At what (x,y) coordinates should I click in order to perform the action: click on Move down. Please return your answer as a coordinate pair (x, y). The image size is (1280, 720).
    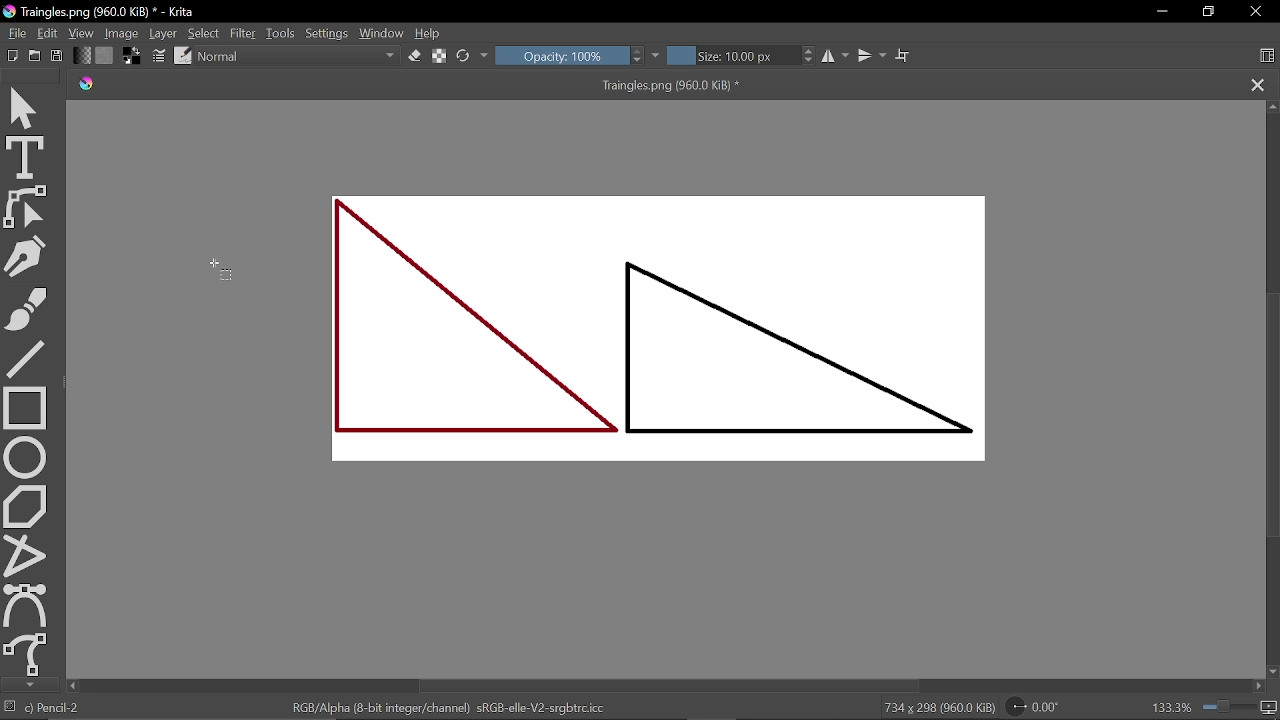
    Looking at the image, I should click on (28, 685).